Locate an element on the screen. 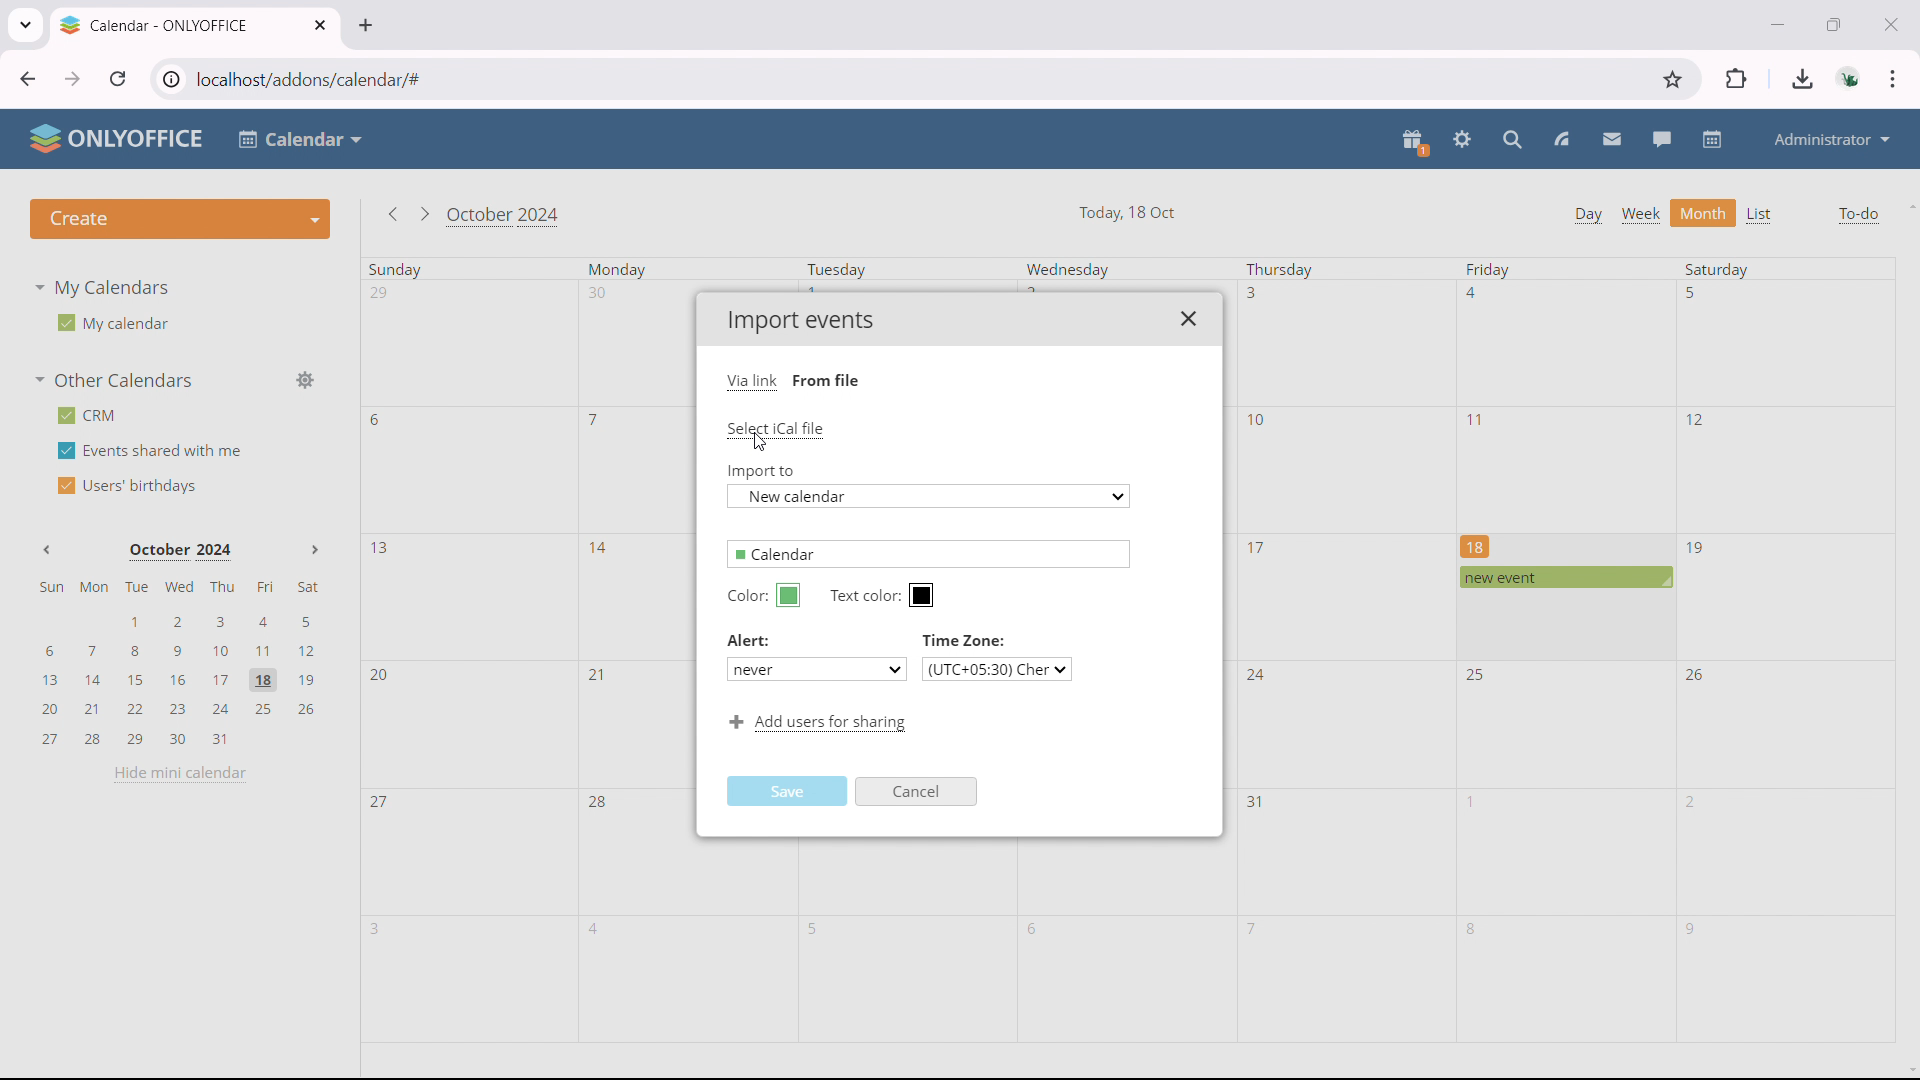 The image size is (1920, 1080). customize & control is located at coordinates (1893, 79).